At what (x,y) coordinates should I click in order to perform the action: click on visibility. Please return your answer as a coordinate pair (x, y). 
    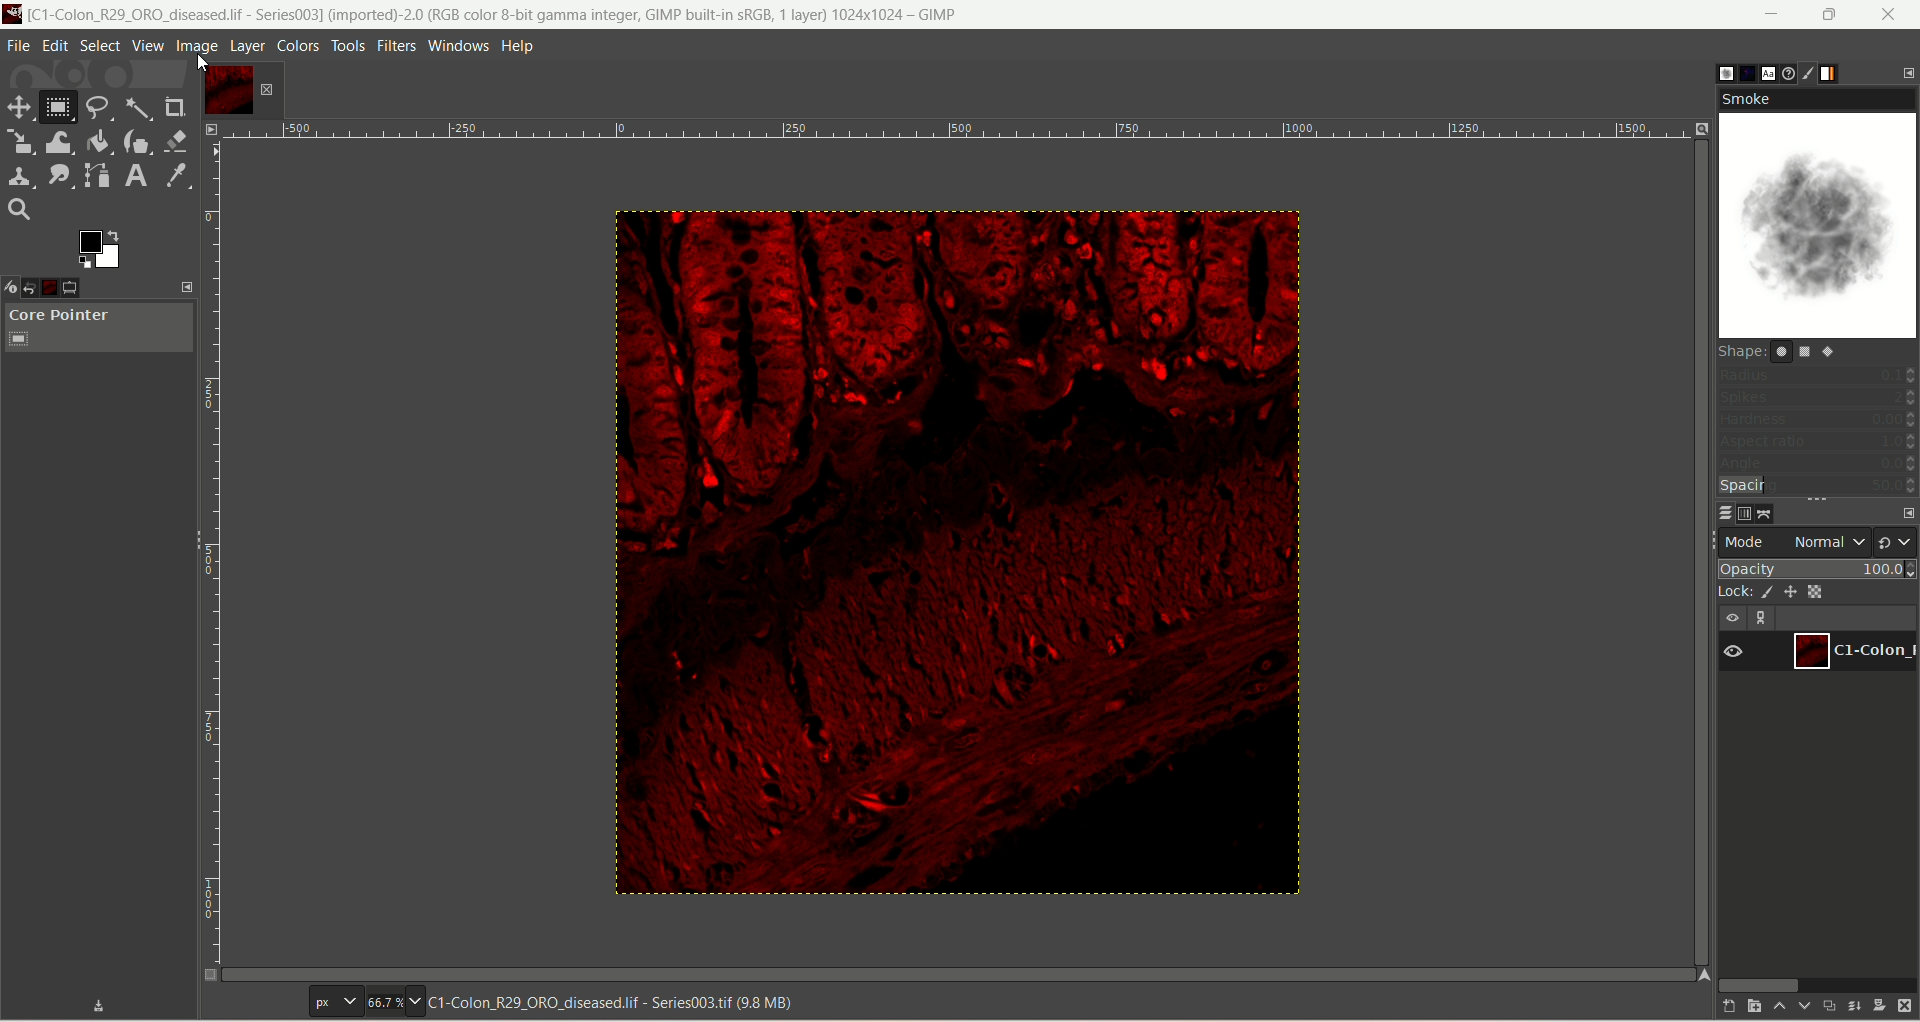
    Looking at the image, I should click on (1735, 653).